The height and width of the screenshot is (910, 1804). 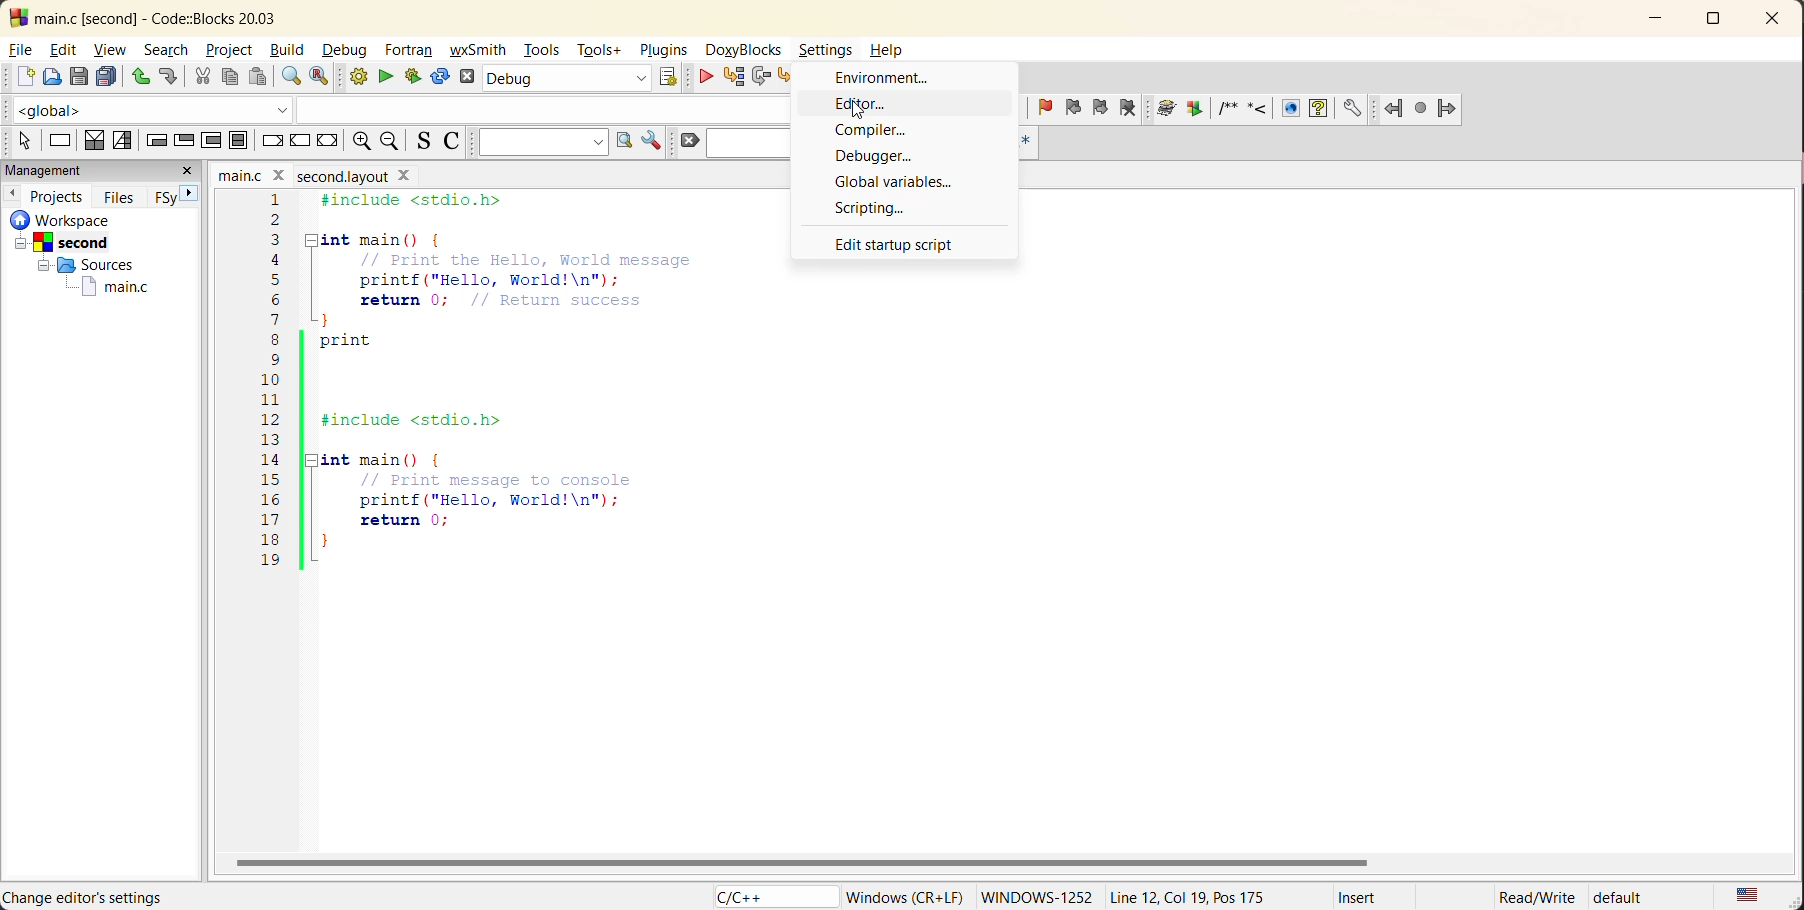 What do you see at coordinates (137, 75) in the screenshot?
I see `undo` at bounding box center [137, 75].